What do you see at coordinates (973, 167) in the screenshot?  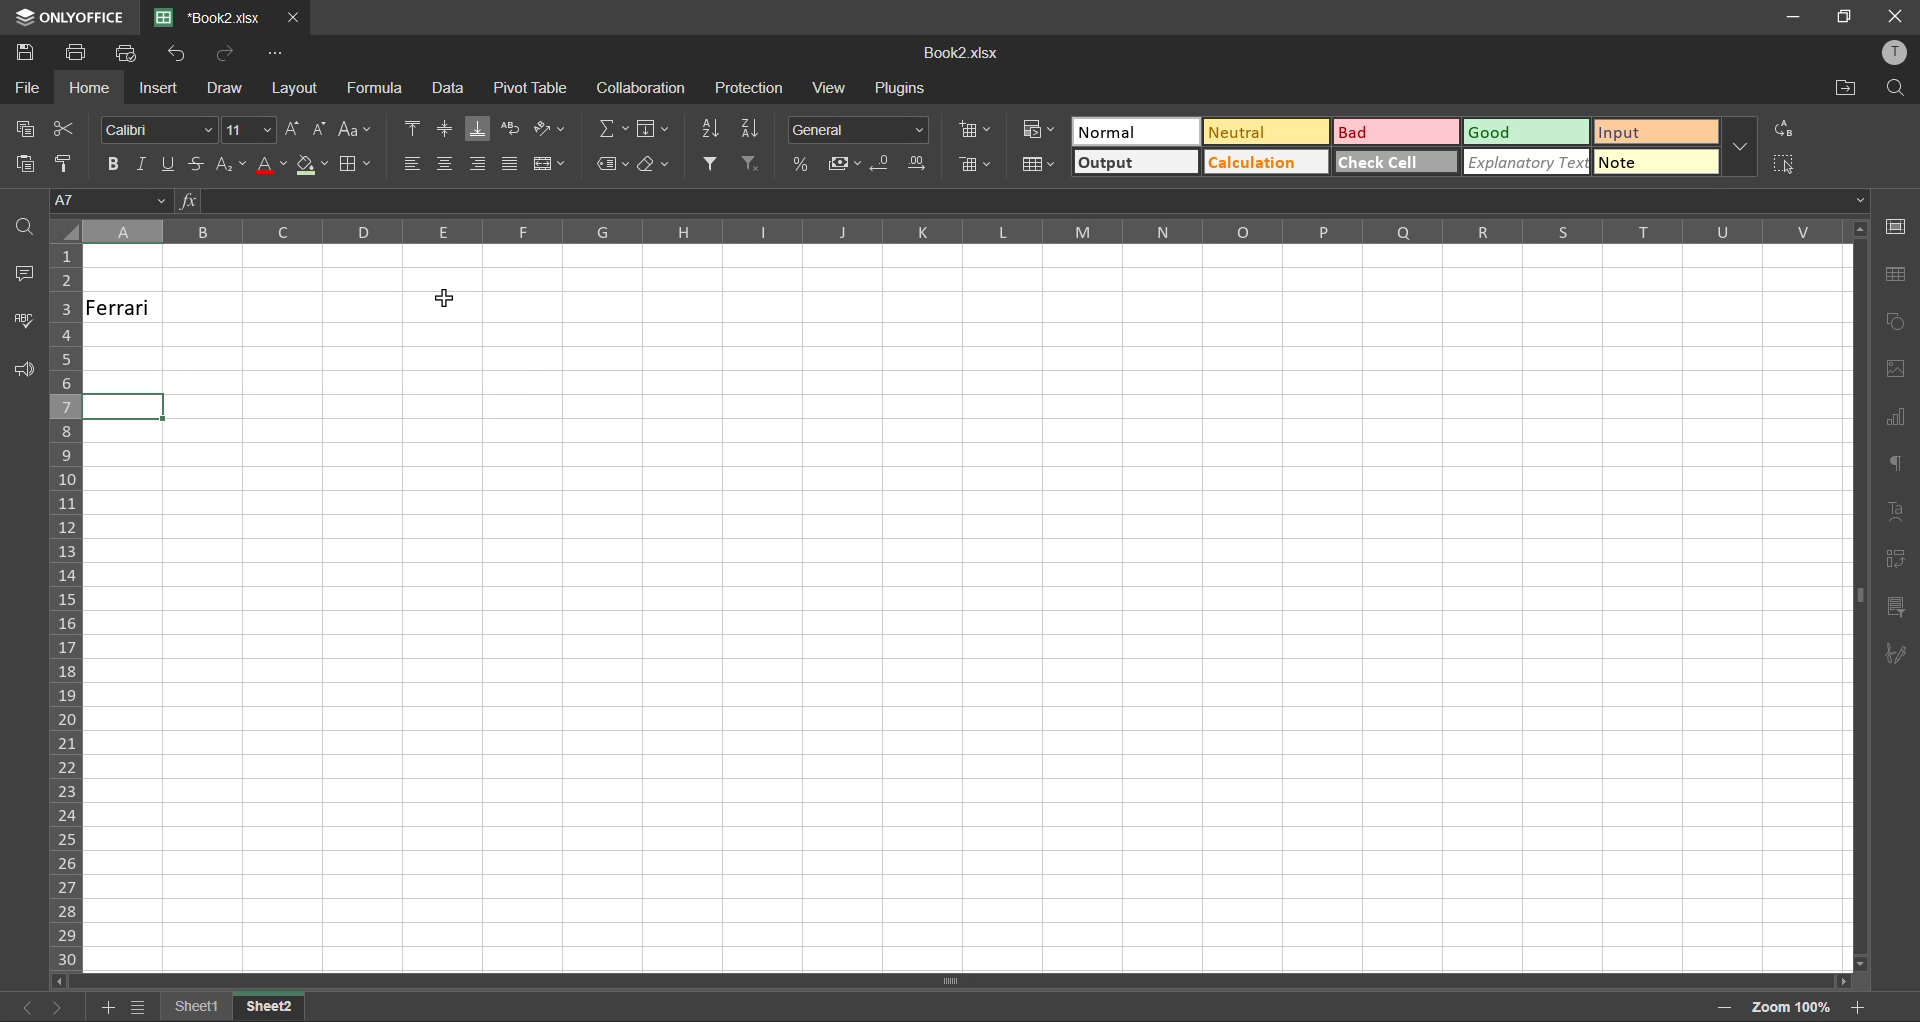 I see `delete cells` at bounding box center [973, 167].